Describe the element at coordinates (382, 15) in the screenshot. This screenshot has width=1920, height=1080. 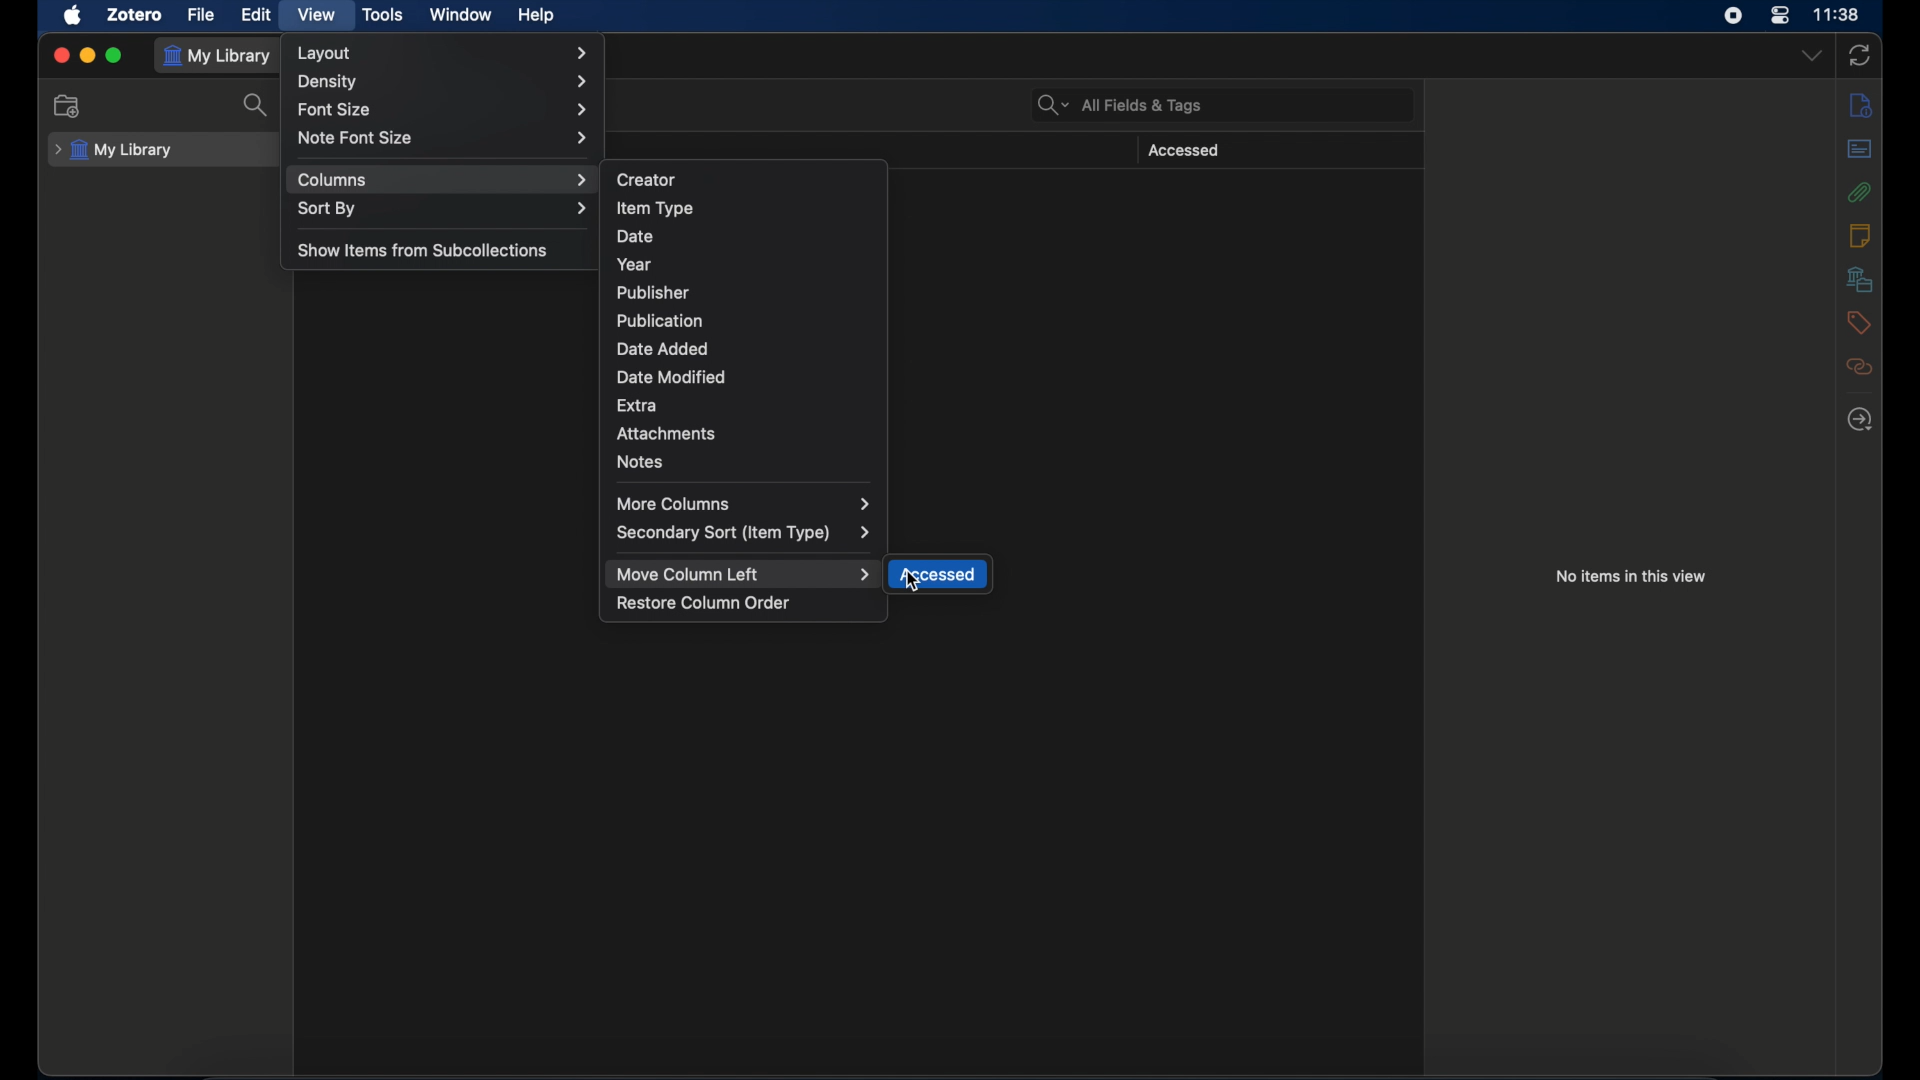
I see `tools` at that location.